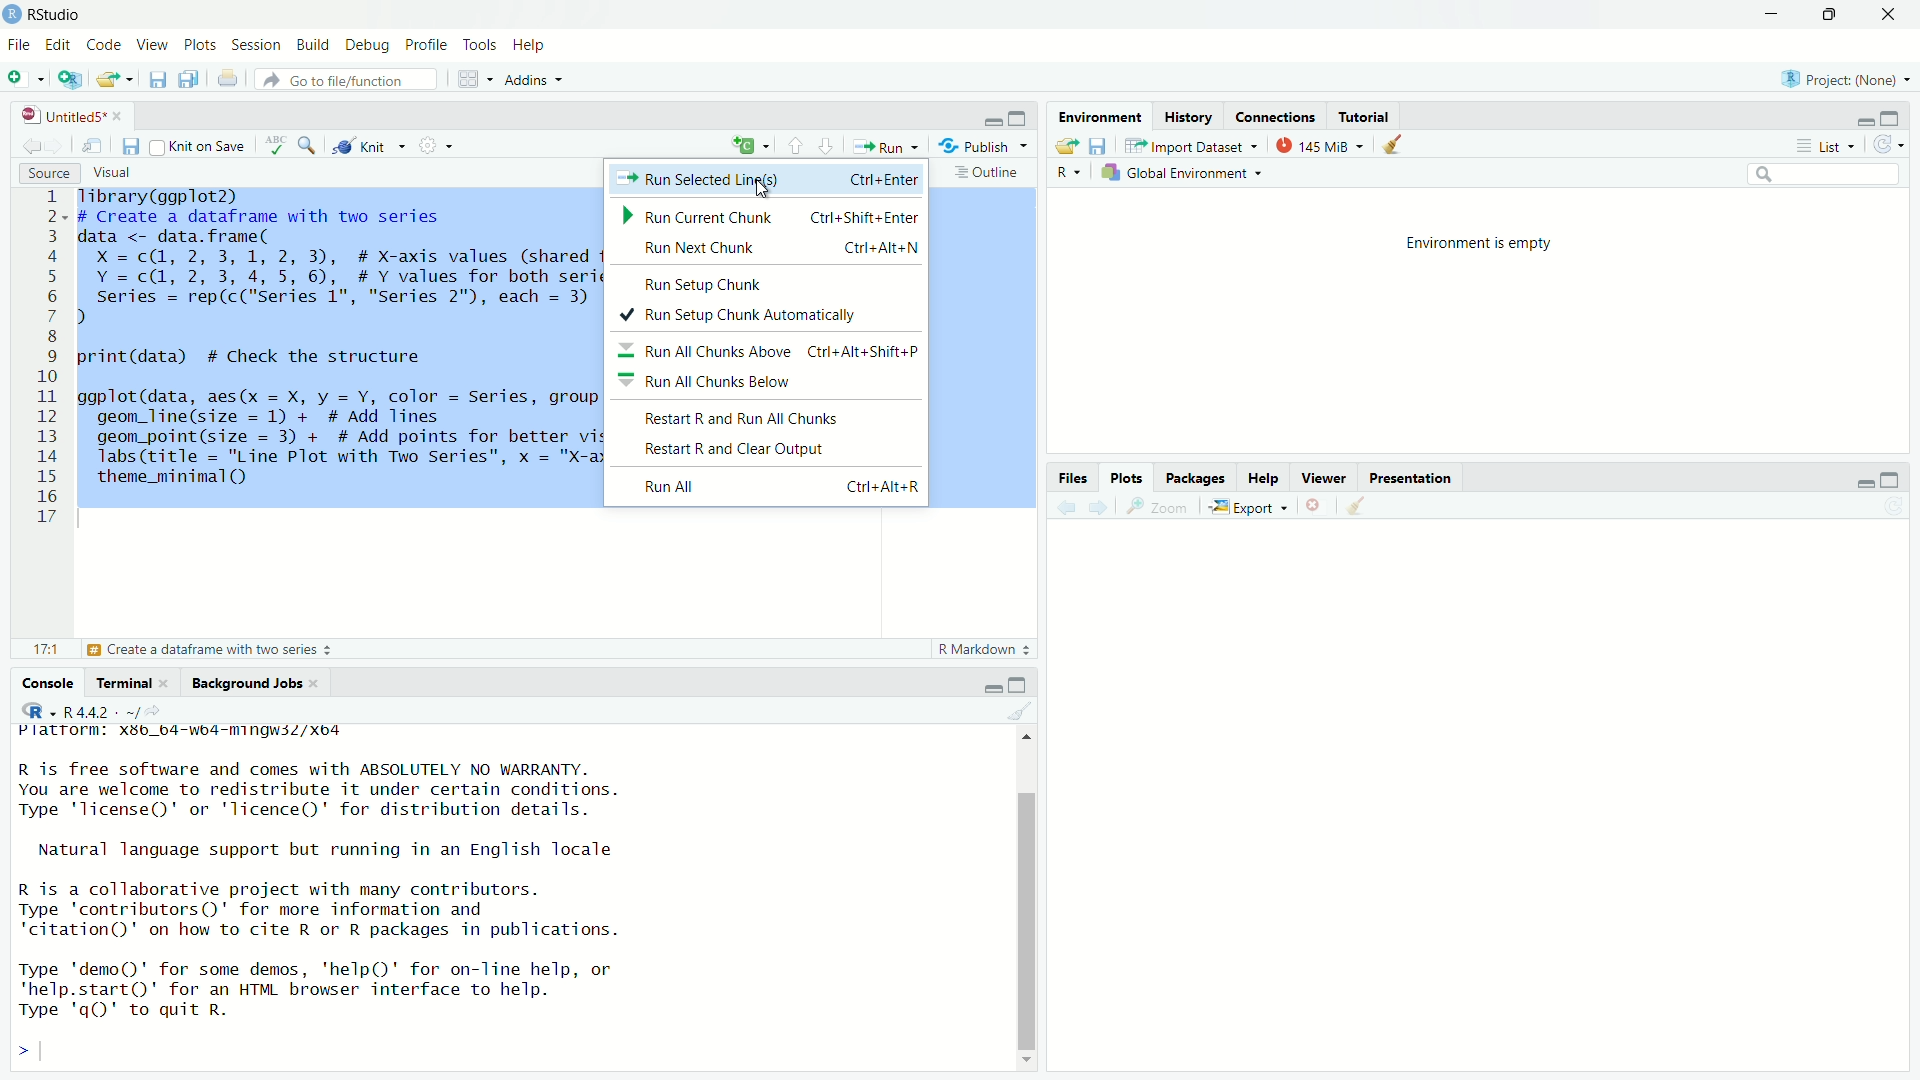  What do you see at coordinates (29, 143) in the screenshot?
I see `Go back to the previous source selection` at bounding box center [29, 143].